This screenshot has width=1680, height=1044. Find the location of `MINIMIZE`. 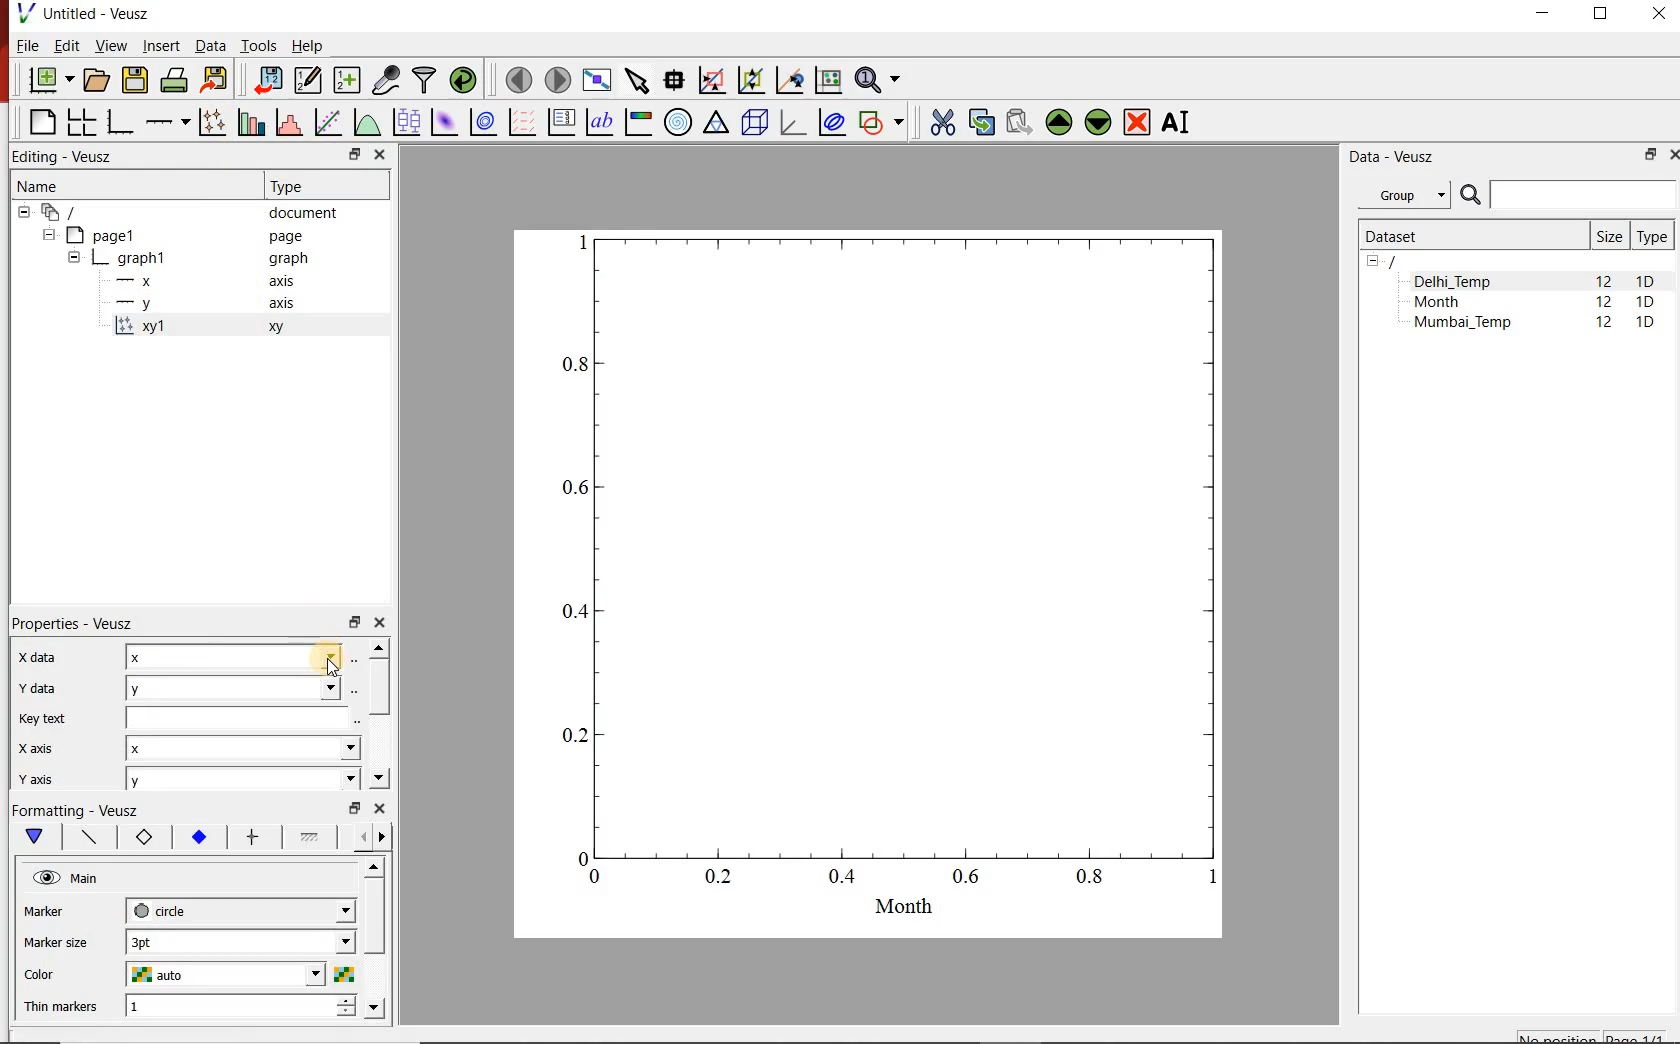

MINIMIZE is located at coordinates (1544, 14).